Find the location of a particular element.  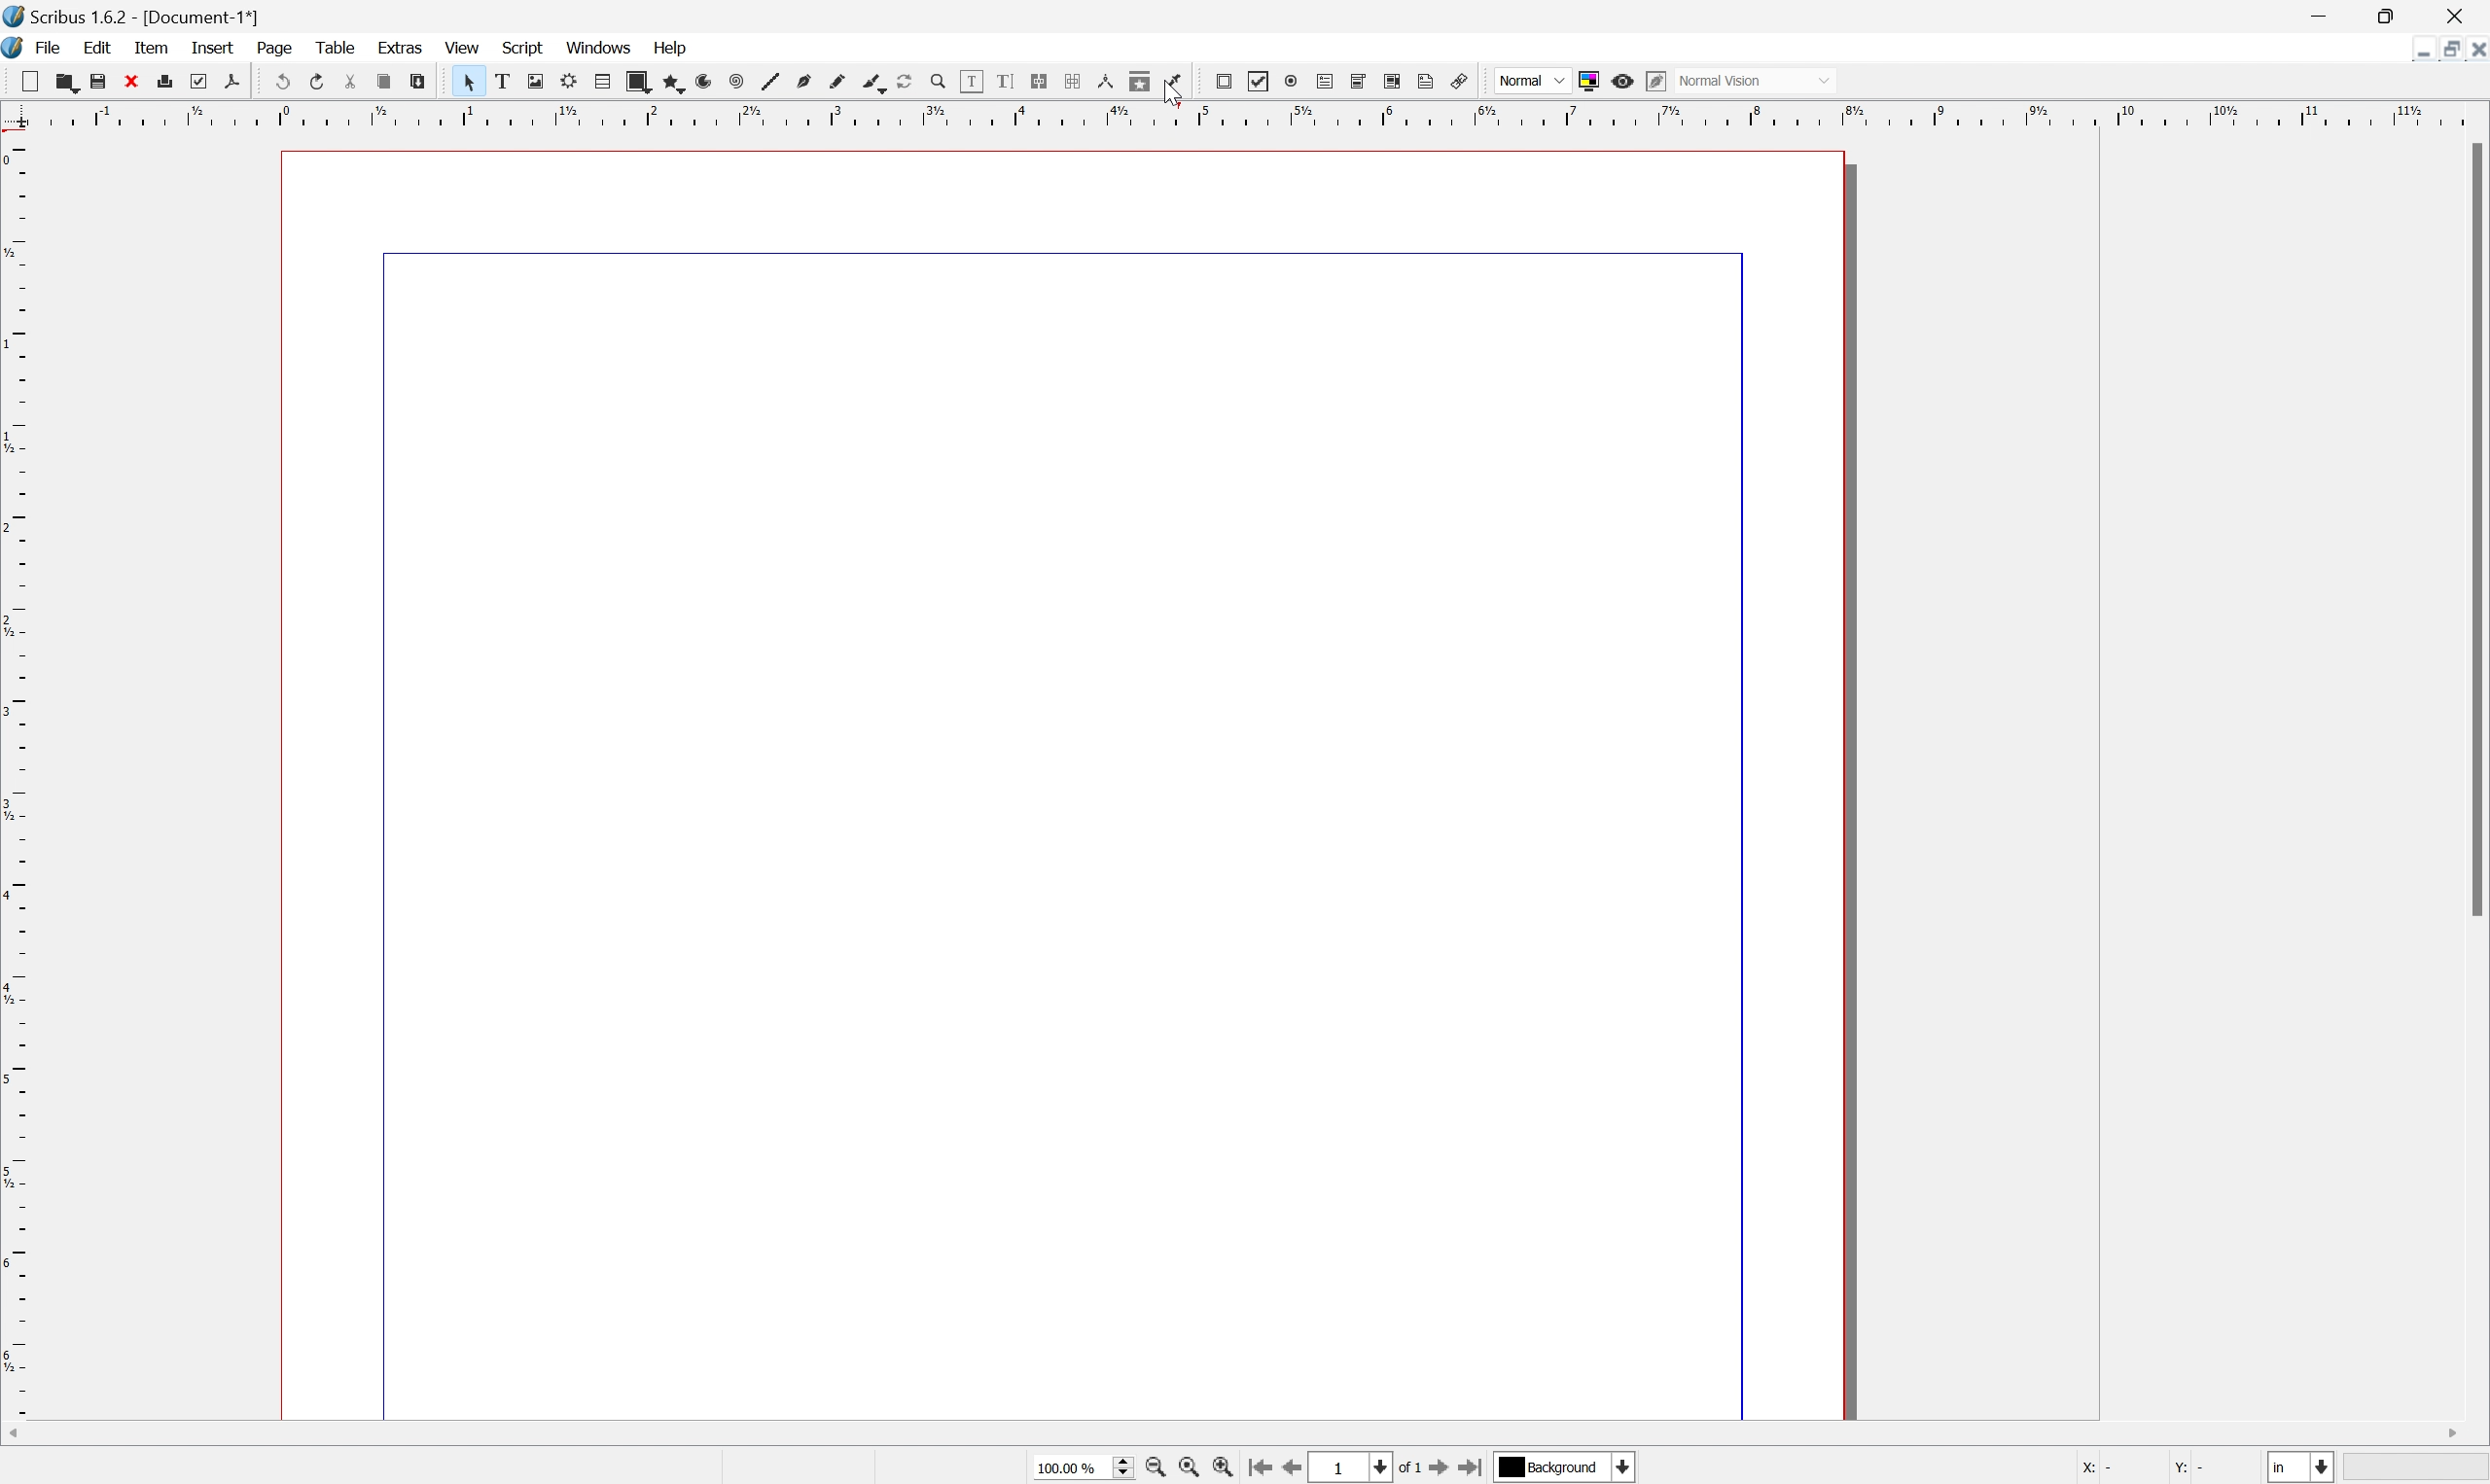

PDF text field is located at coordinates (1325, 81).